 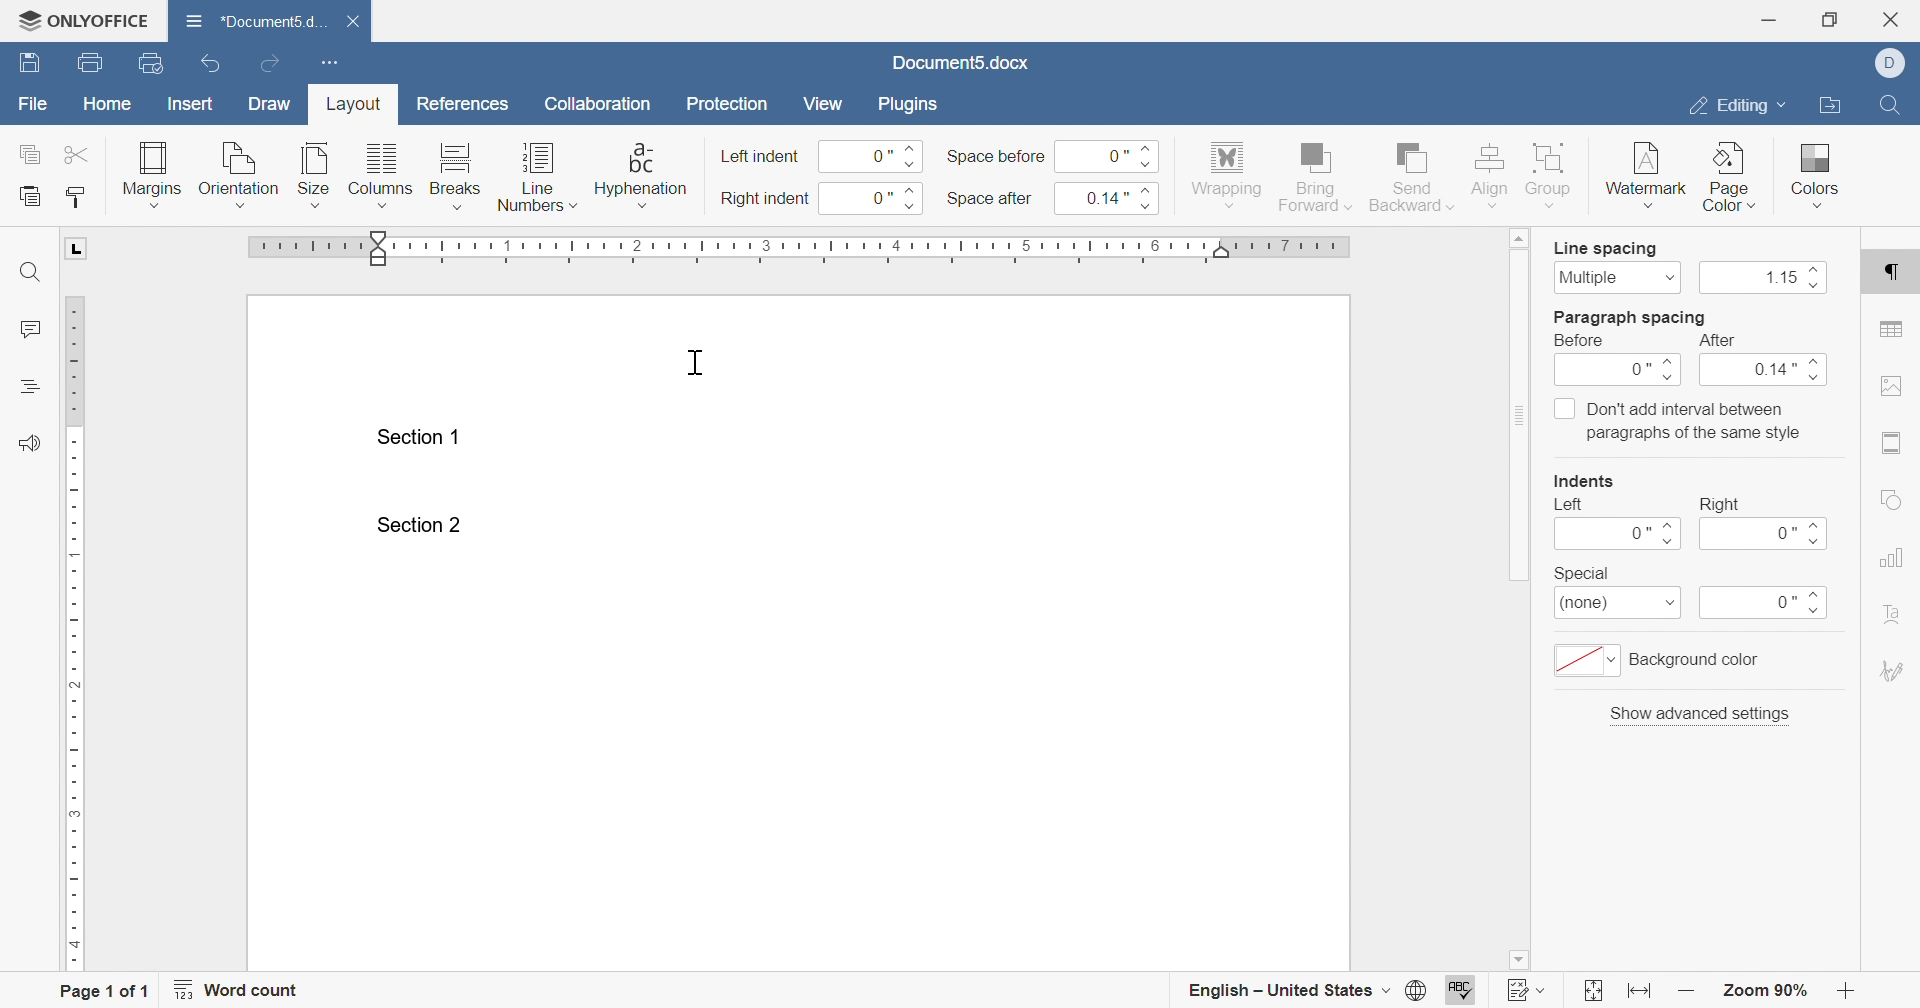 I want to click on print, so click(x=95, y=63).